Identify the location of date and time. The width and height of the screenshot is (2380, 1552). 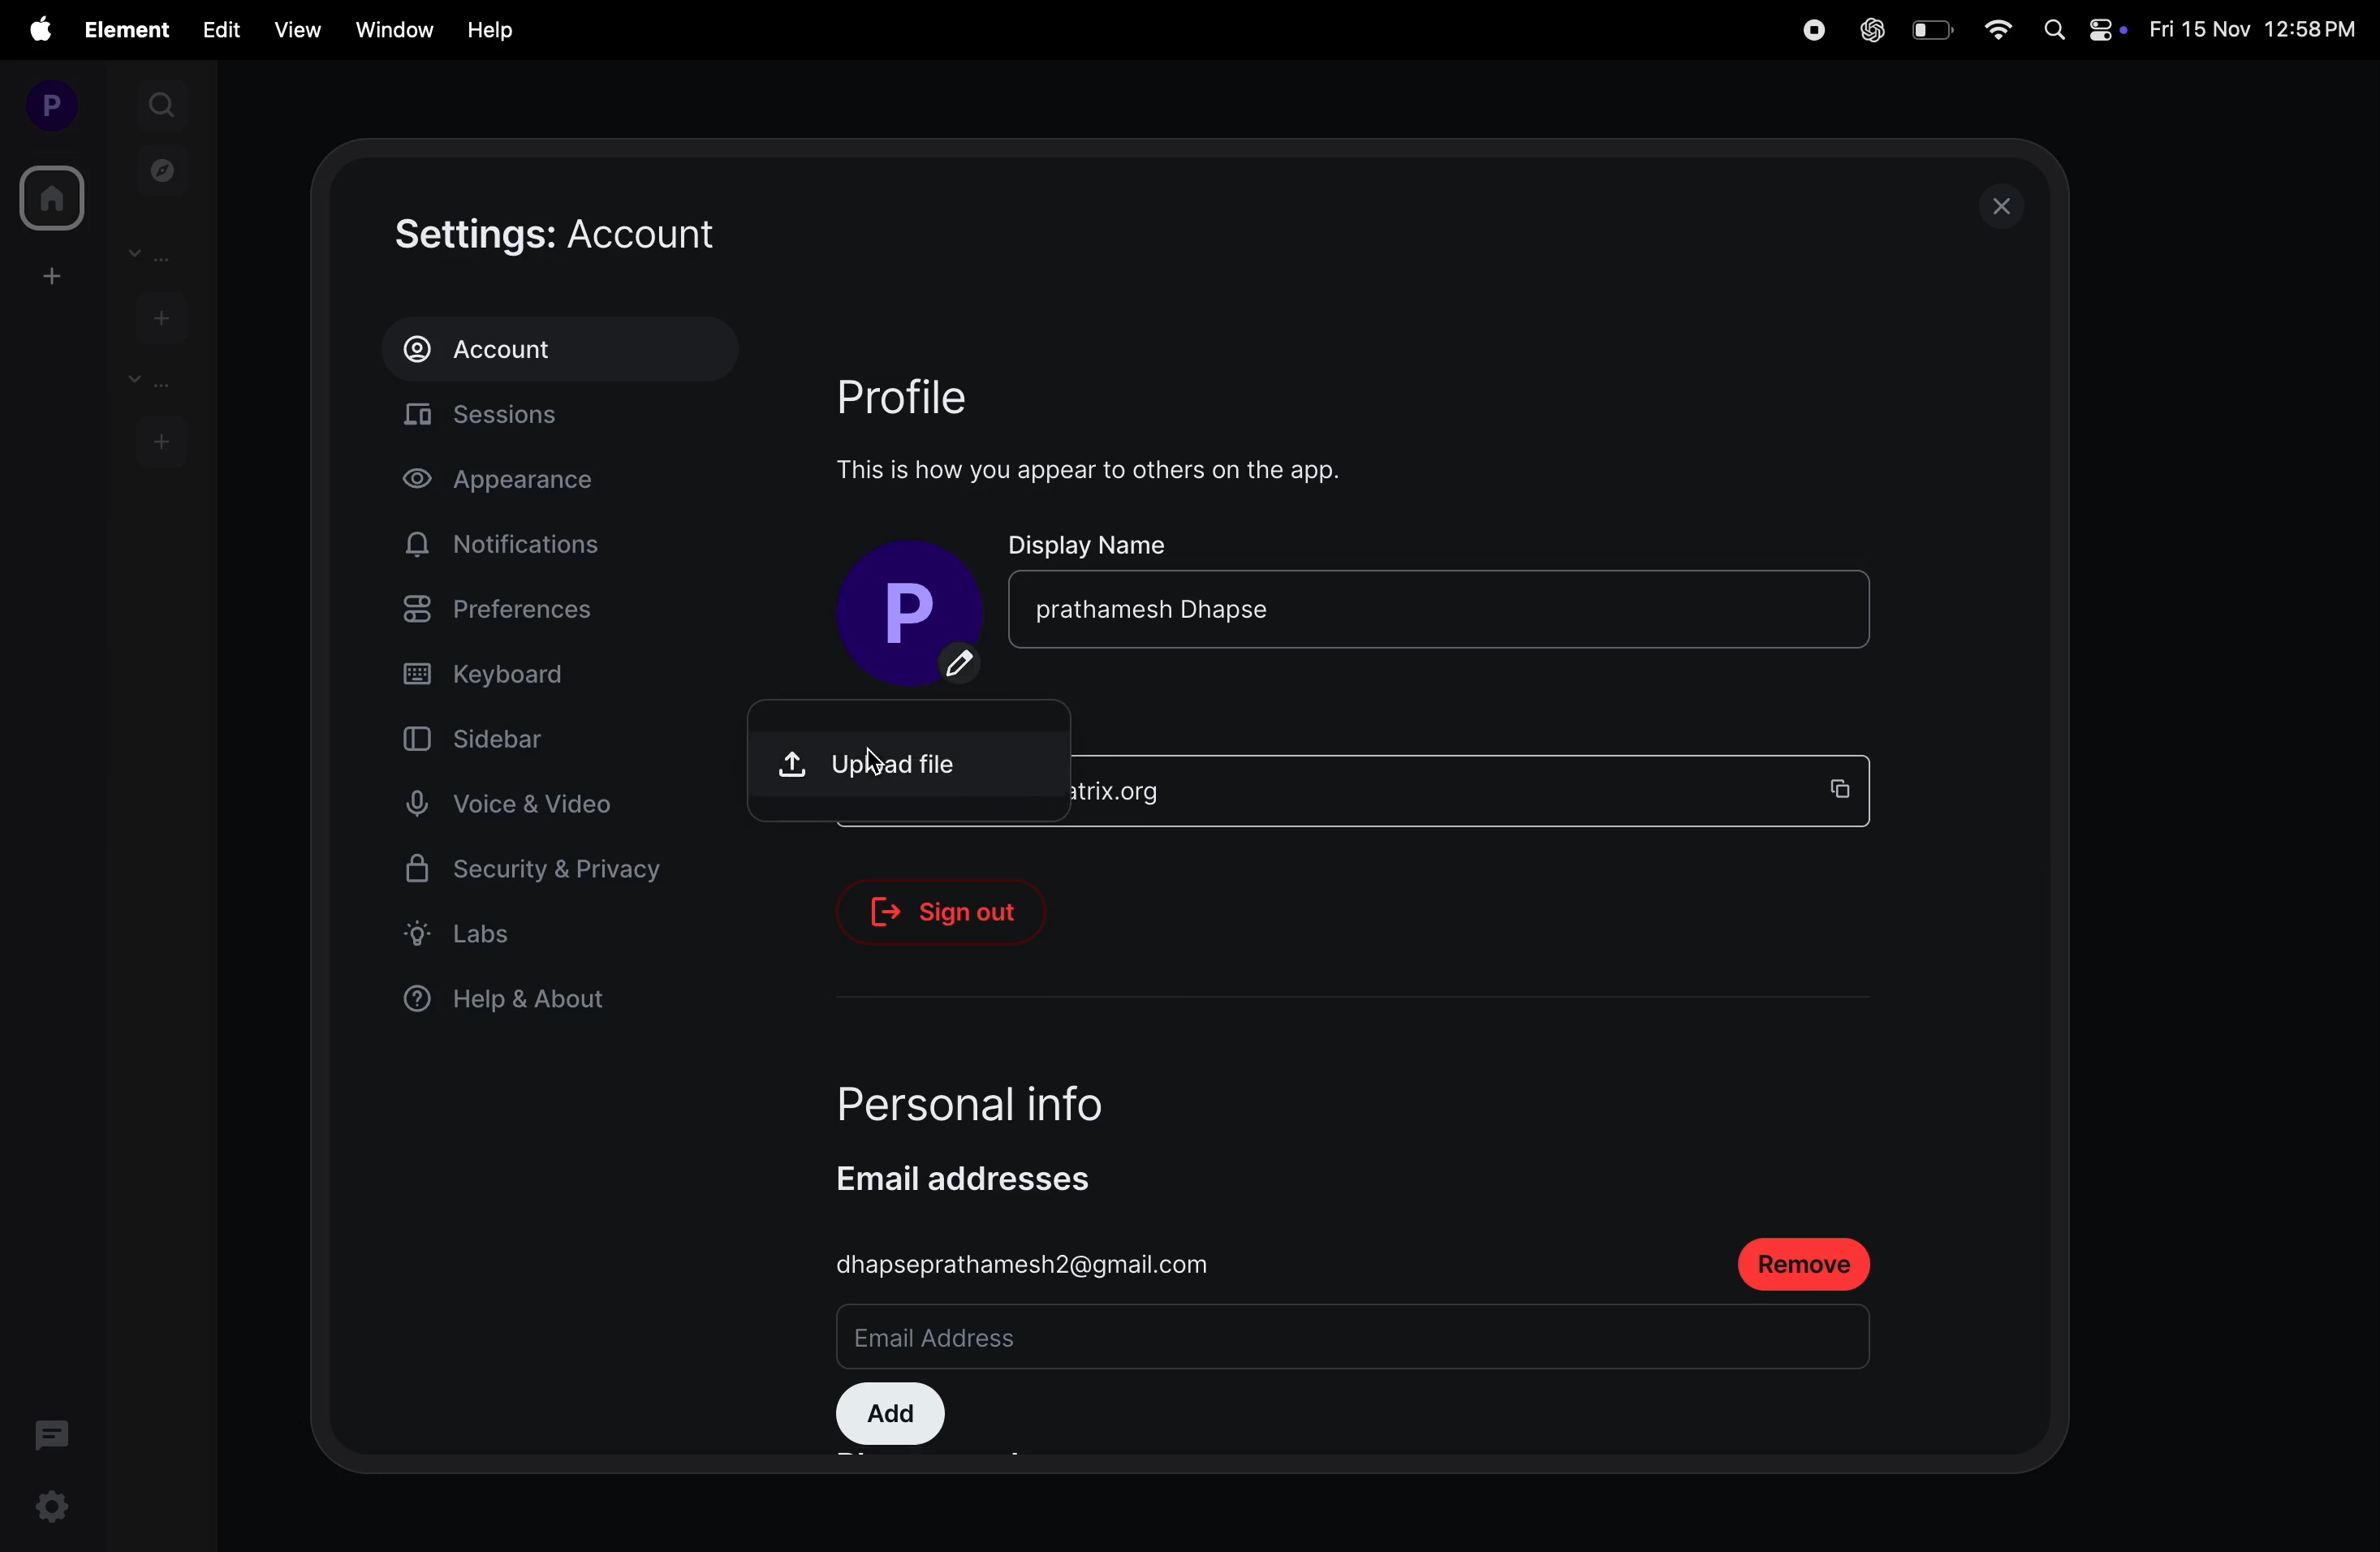
(2257, 32).